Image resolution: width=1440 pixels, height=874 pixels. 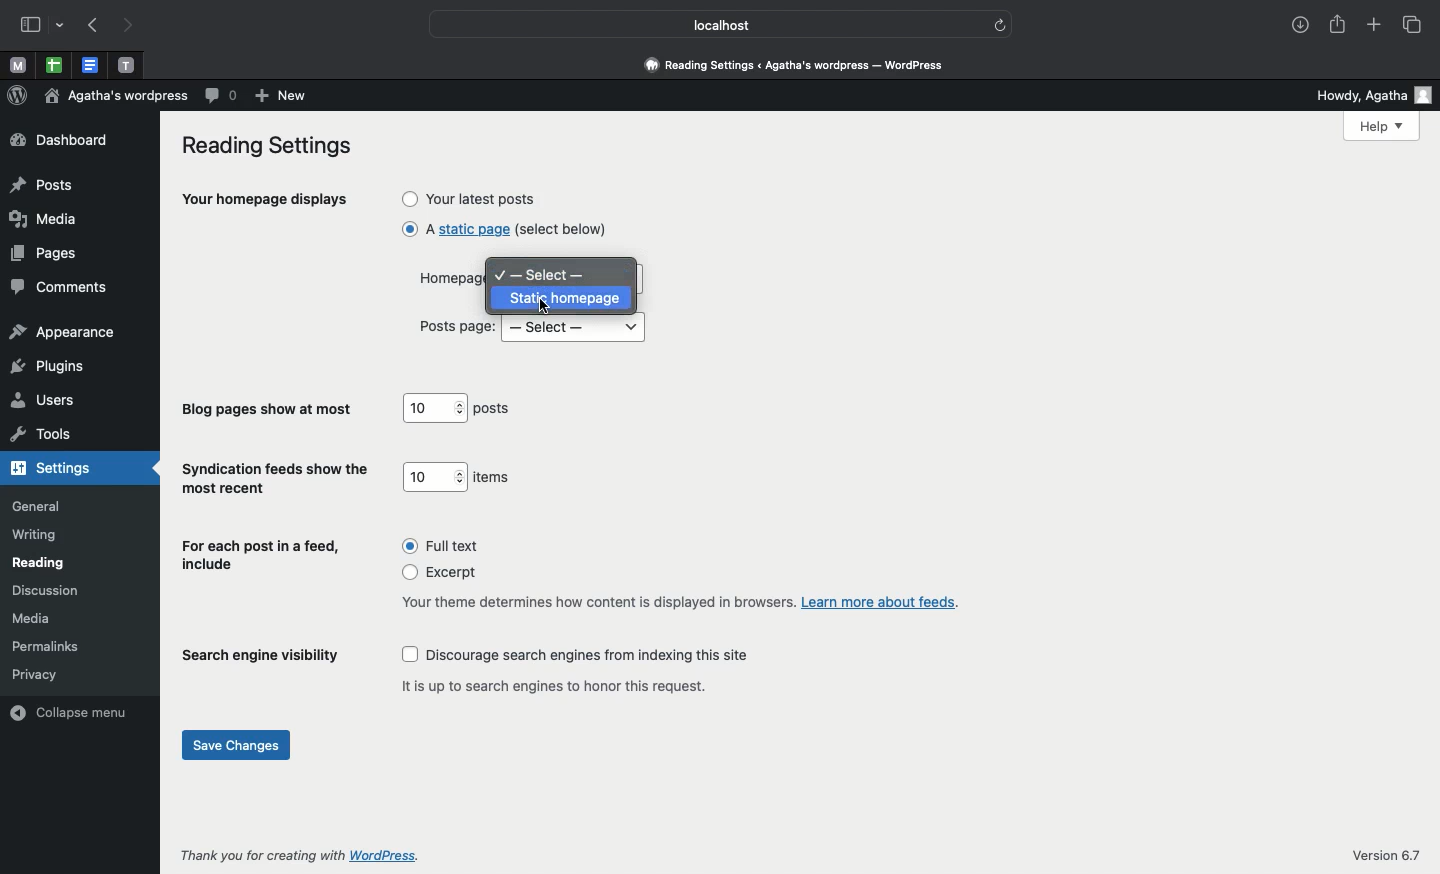 I want to click on drop-down, so click(x=63, y=27).